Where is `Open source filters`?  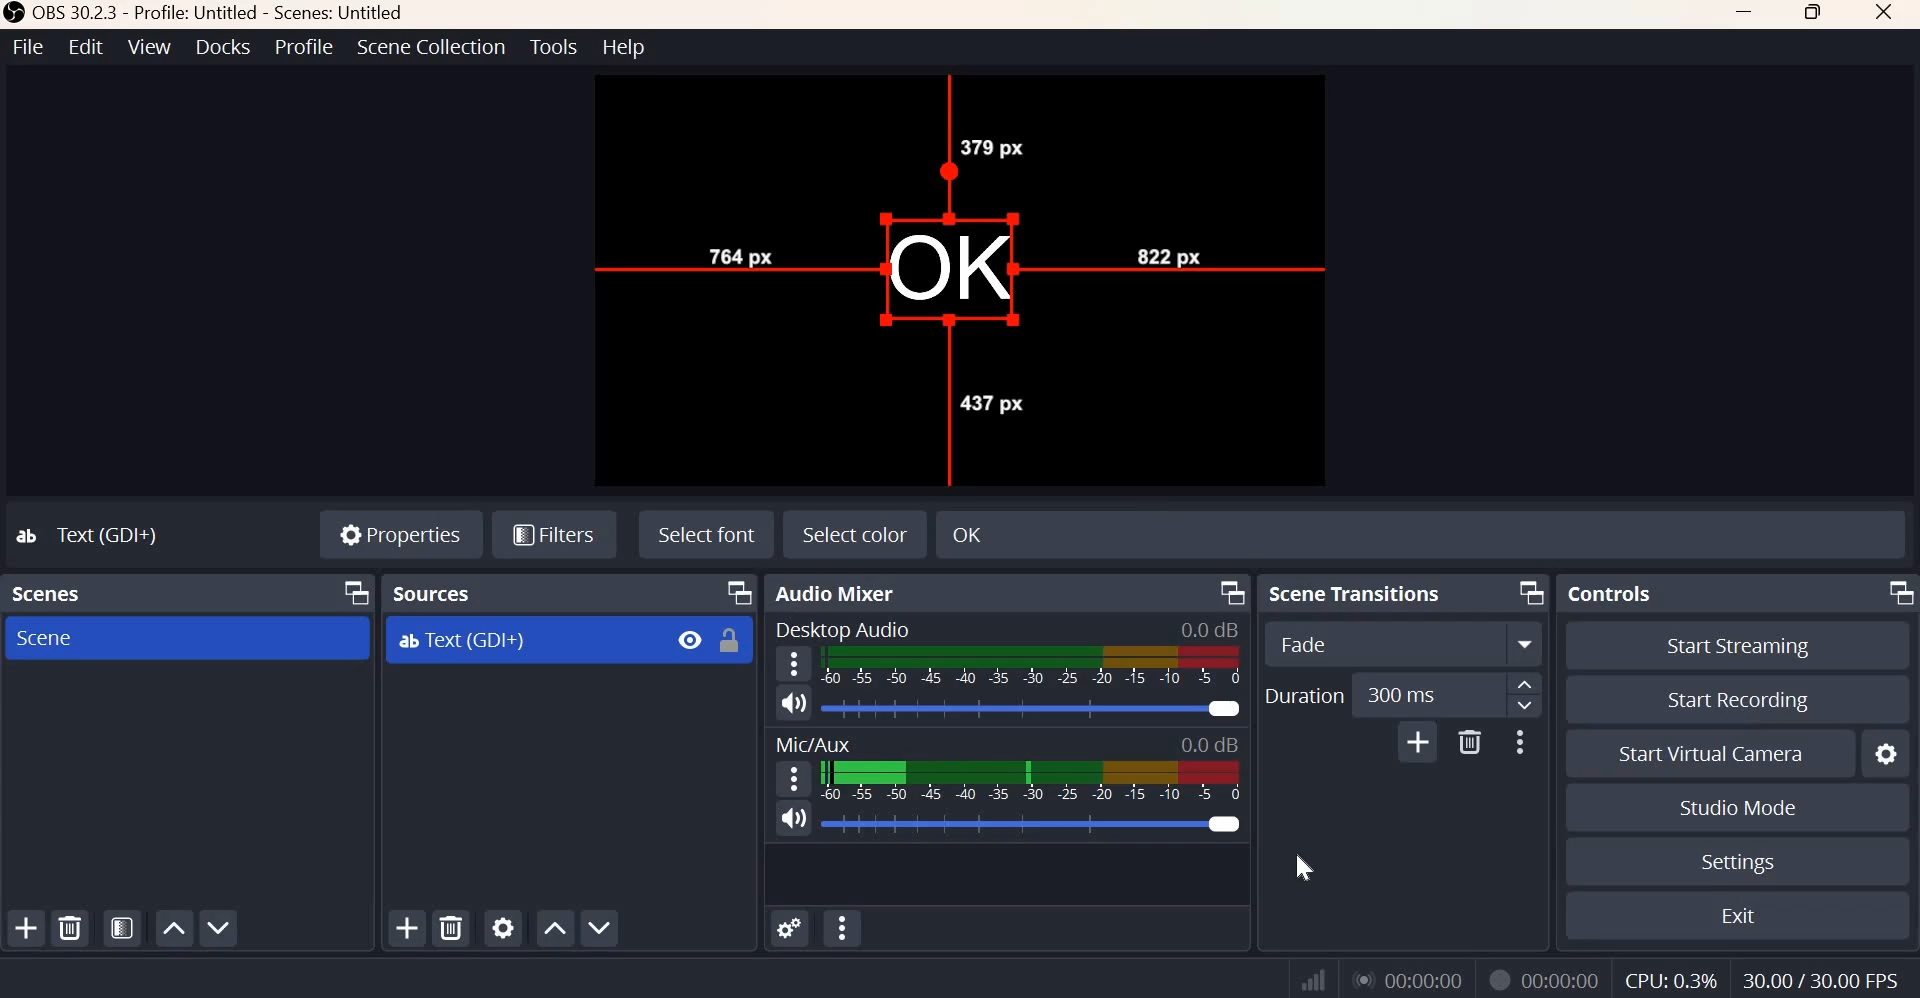 Open source filters is located at coordinates (553, 536).